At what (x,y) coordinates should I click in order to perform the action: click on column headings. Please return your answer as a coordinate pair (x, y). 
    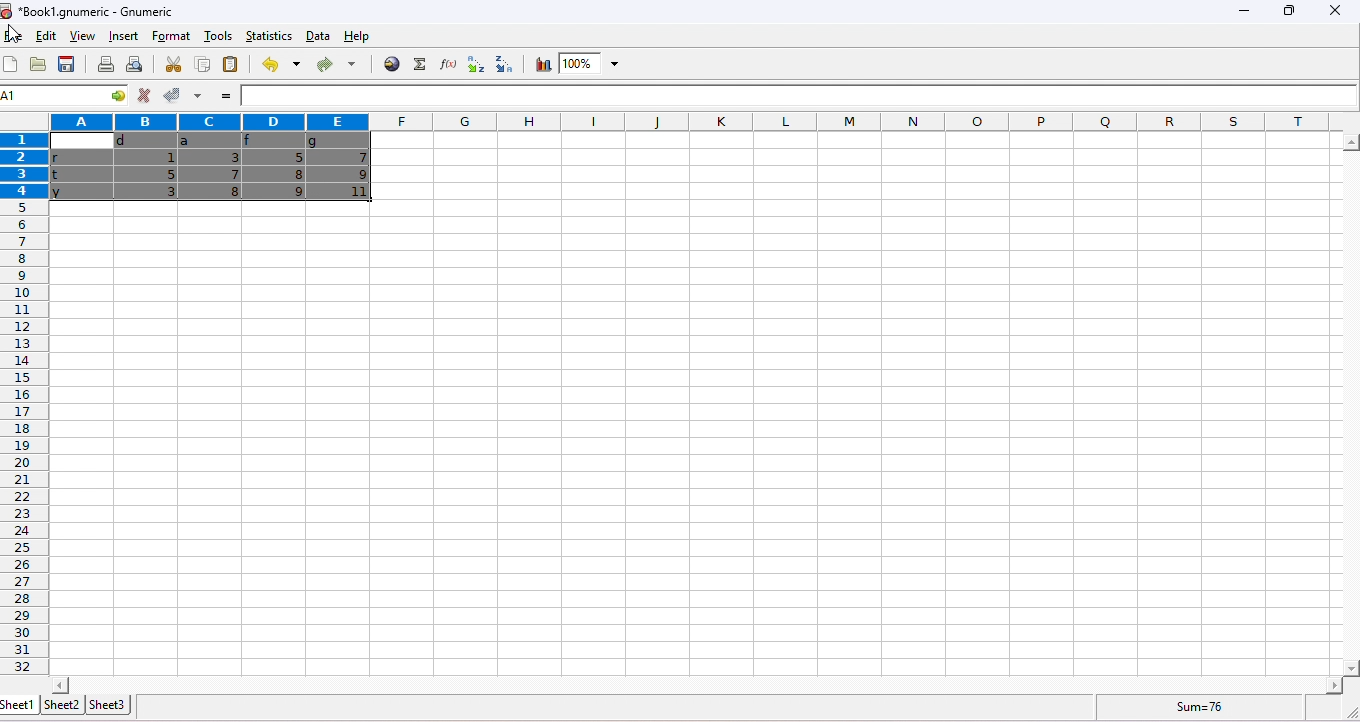
    Looking at the image, I should click on (694, 121).